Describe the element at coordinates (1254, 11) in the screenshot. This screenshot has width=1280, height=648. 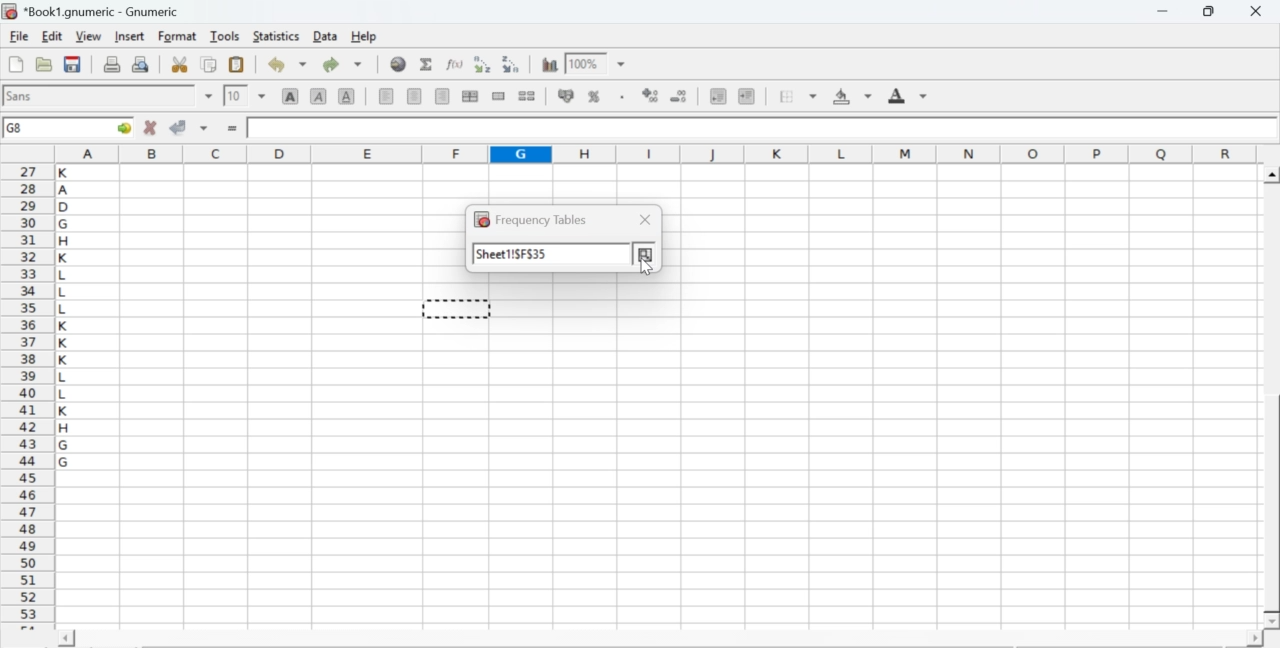
I see `close` at that location.